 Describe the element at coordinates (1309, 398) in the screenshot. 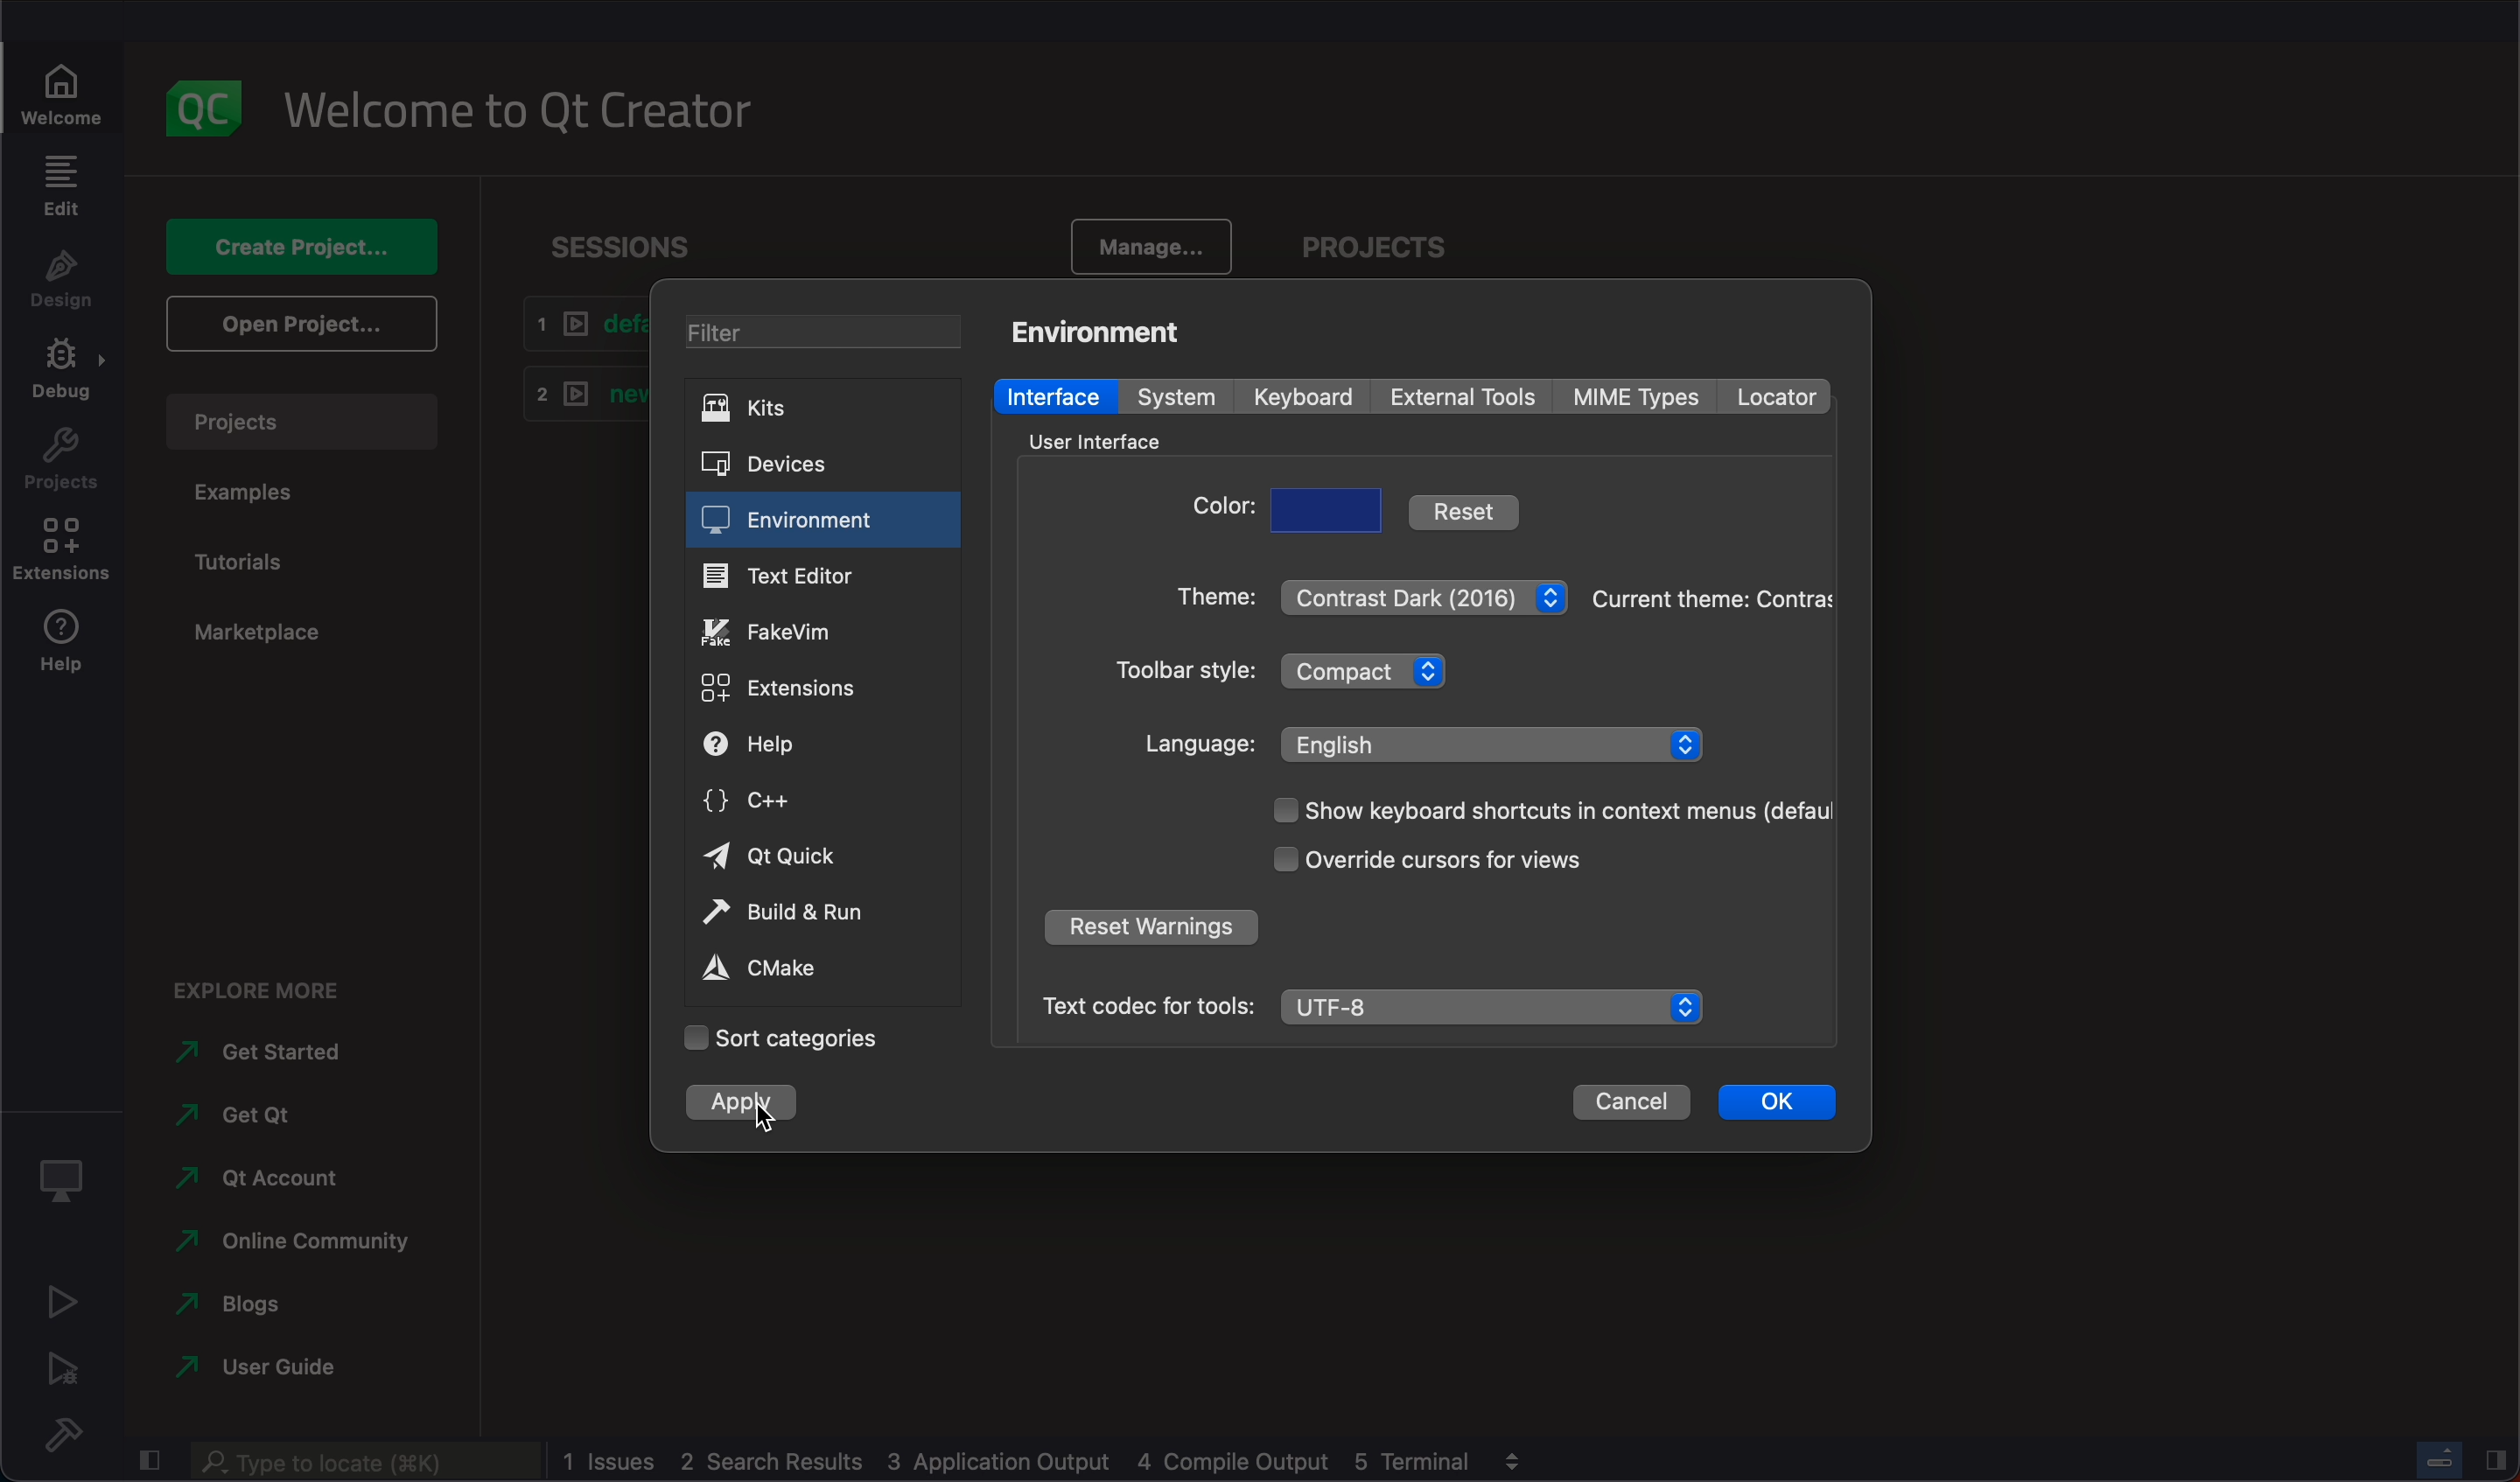

I see `keyboard` at that location.